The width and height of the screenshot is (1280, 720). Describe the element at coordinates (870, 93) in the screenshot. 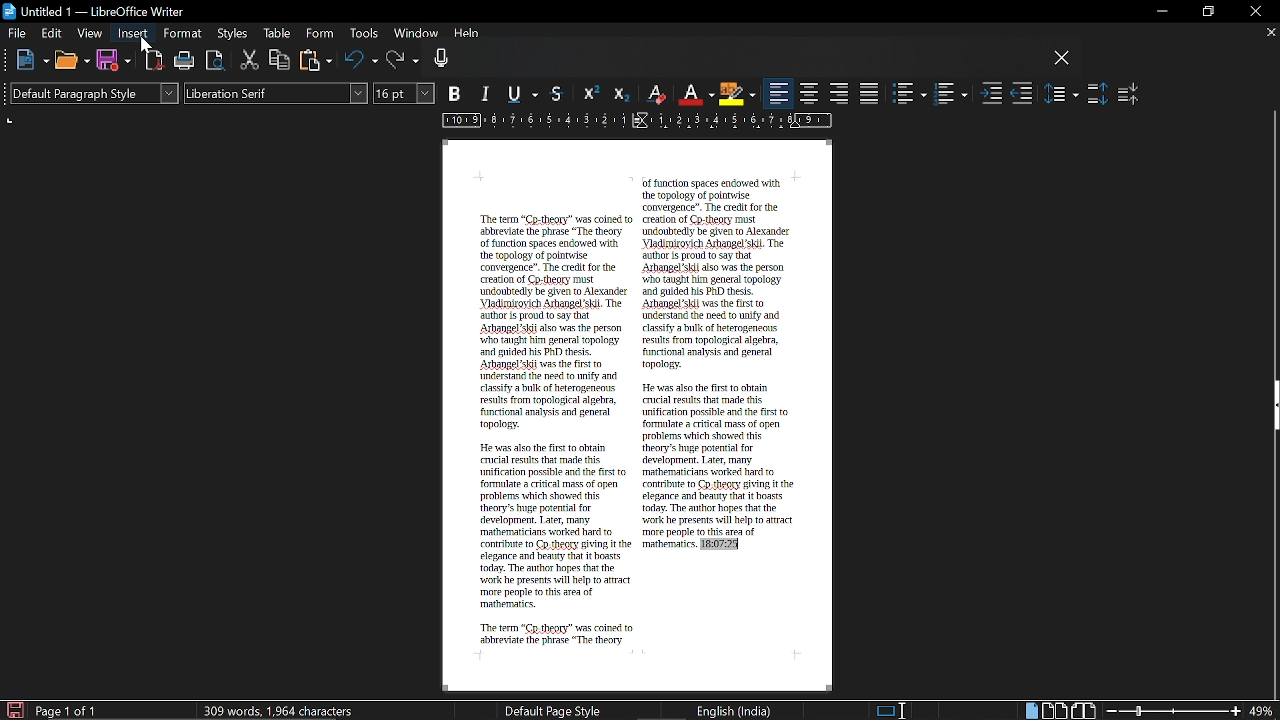

I see `Justified` at that location.